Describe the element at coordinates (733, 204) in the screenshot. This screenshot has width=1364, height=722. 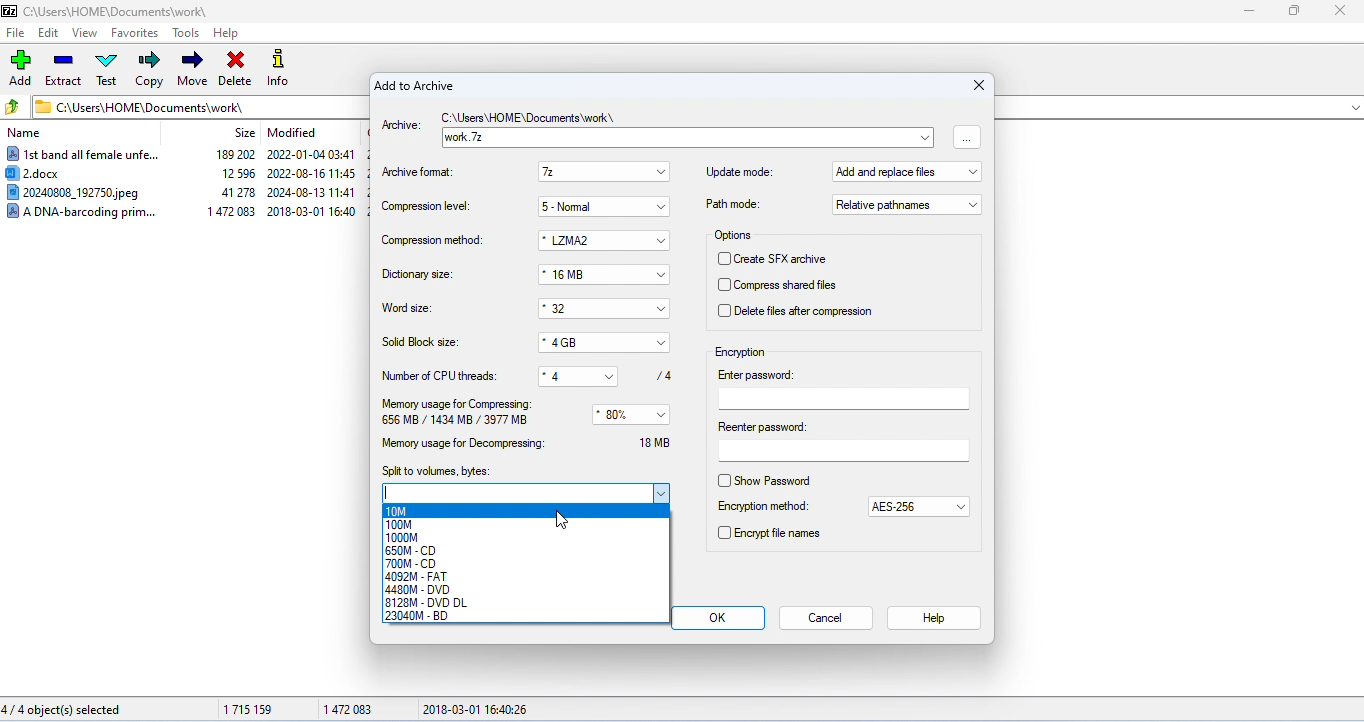
I see `path mode` at that location.